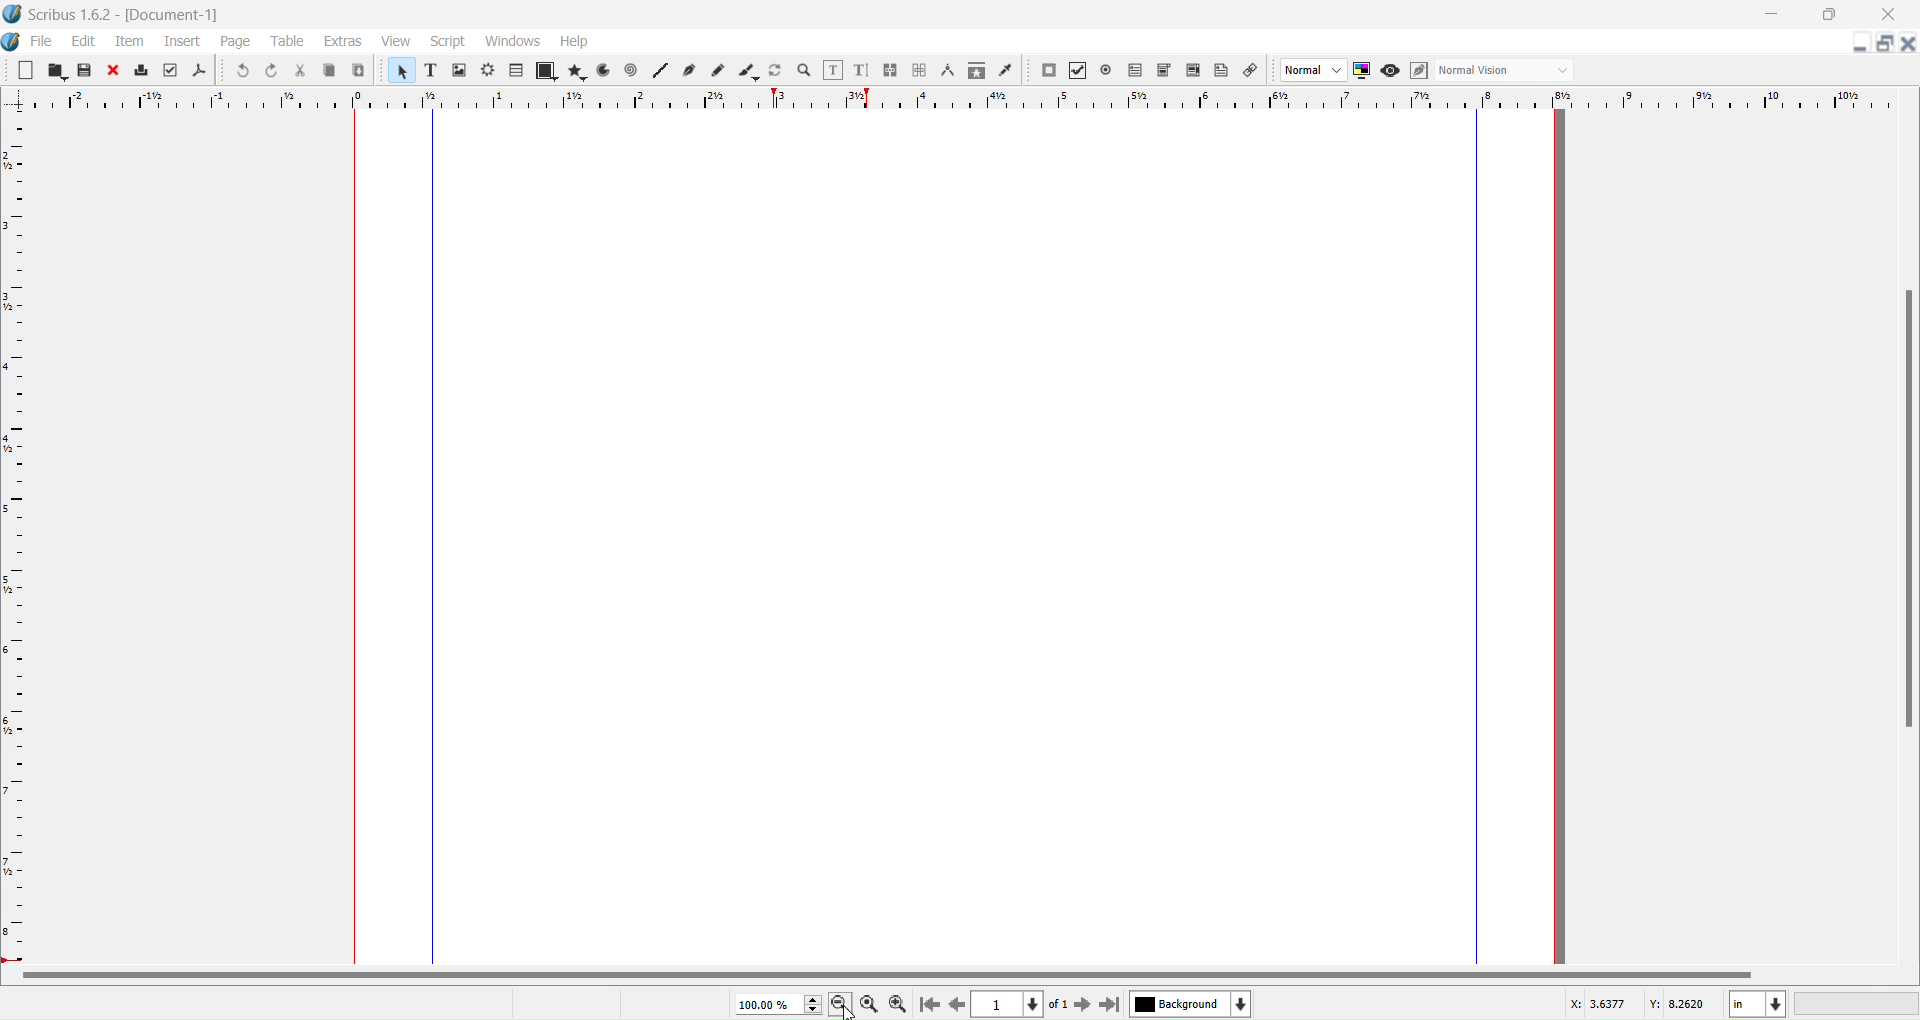 The image size is (1920, 1020). Describe the element at coordinates (574, 42) in the screenshot. I see `Help` at that location.